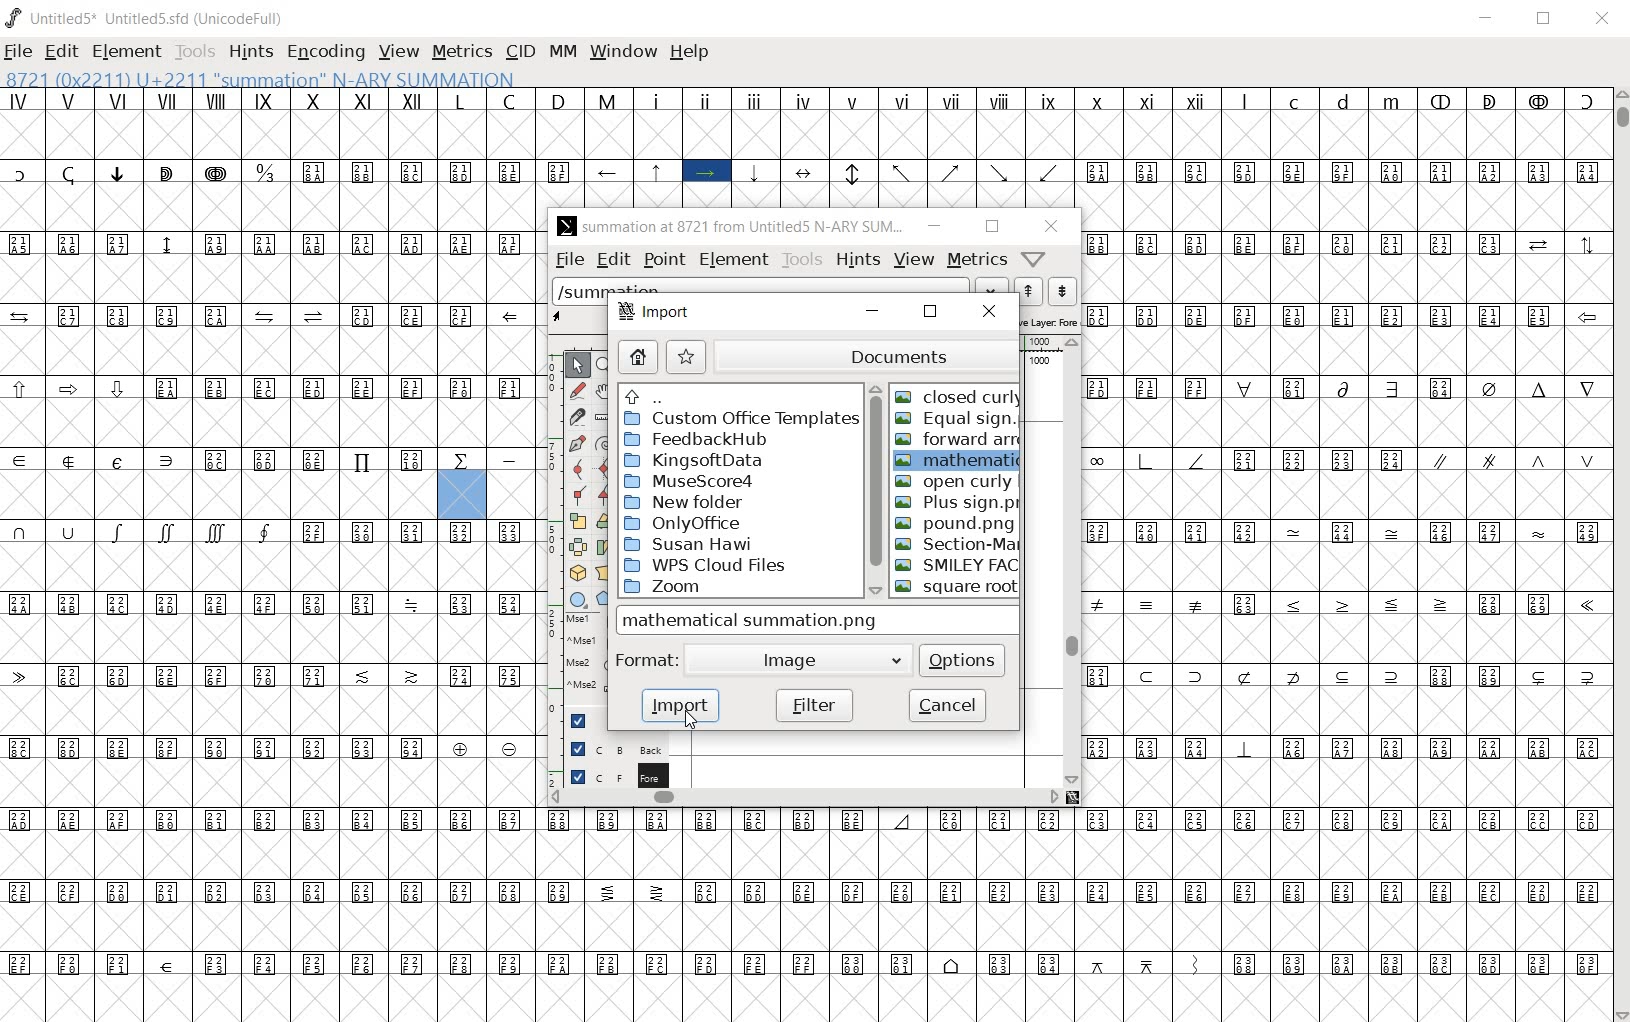 The width and height of the screenshot is (1630, 1022). I want to click on PLUS SIGN.PNG, so click(956, 504).